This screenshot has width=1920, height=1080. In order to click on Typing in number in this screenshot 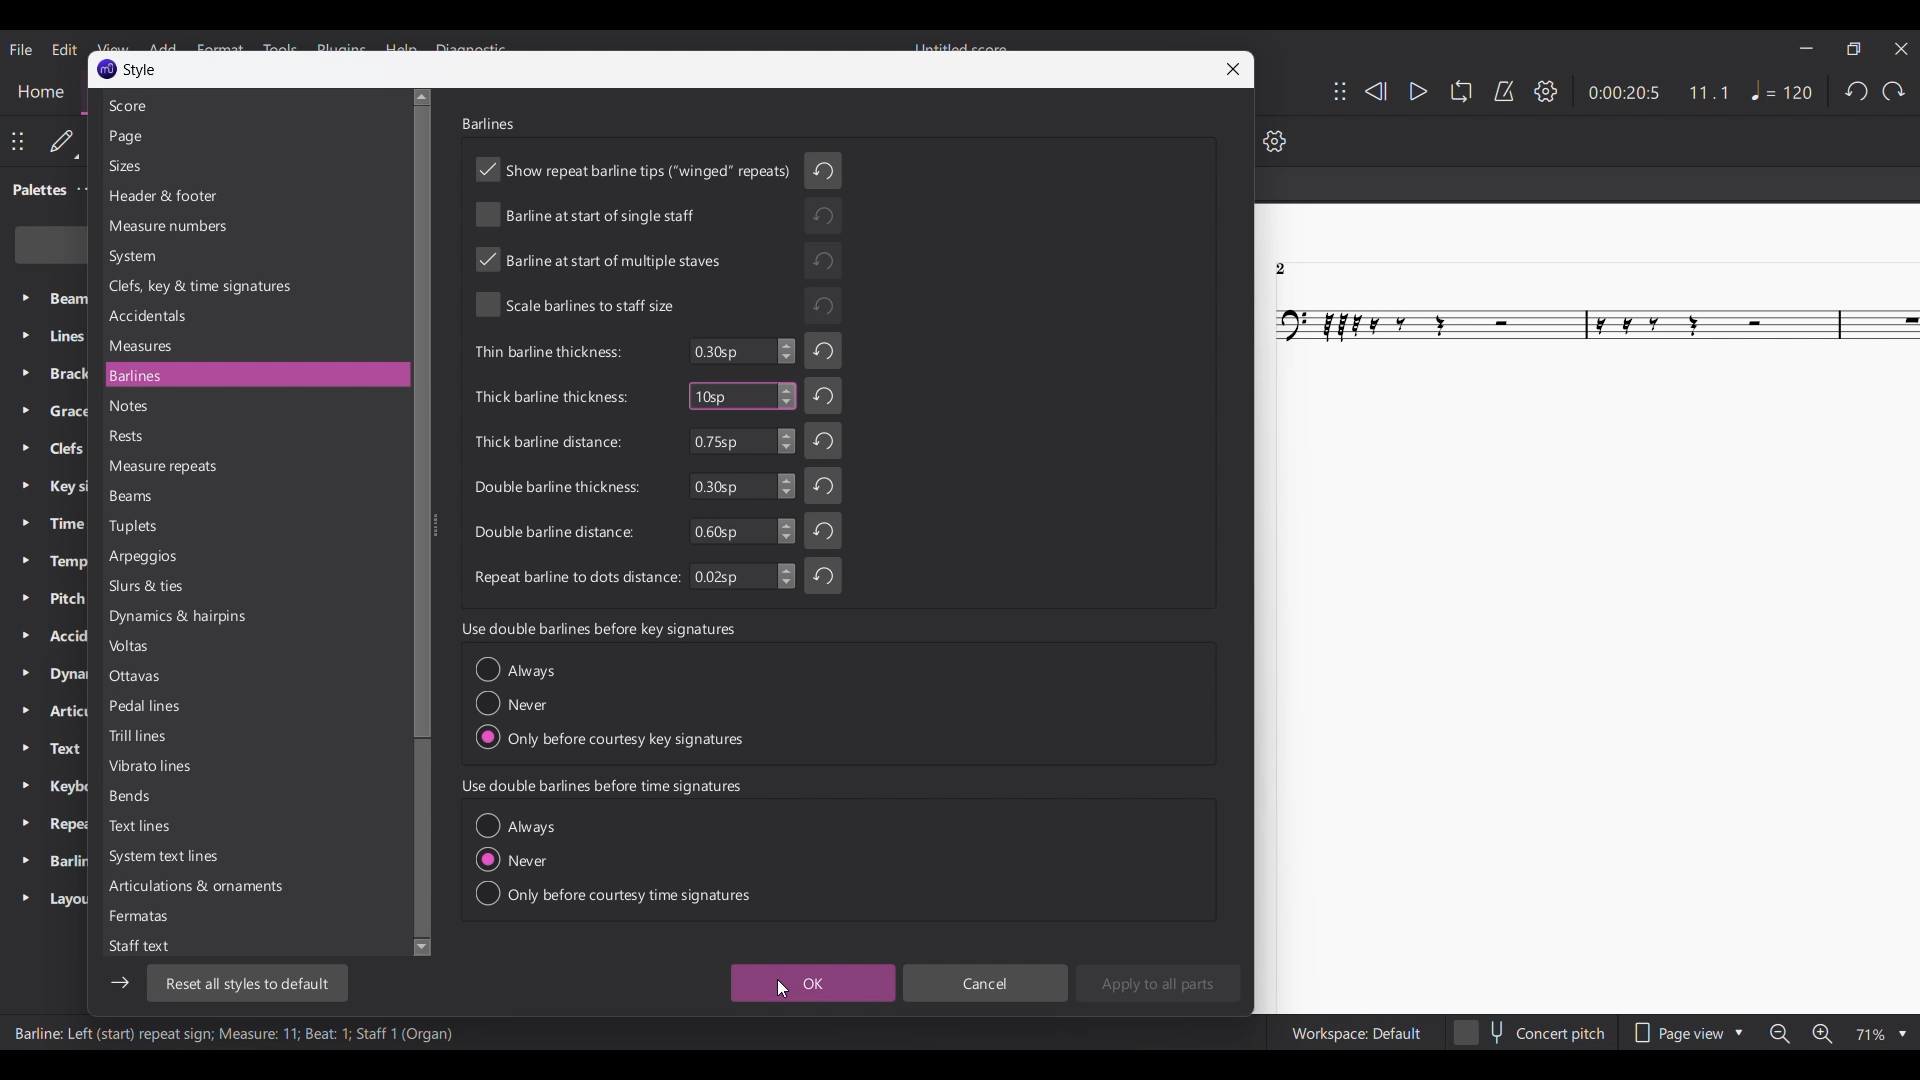, I will do `click(717, 396)`.